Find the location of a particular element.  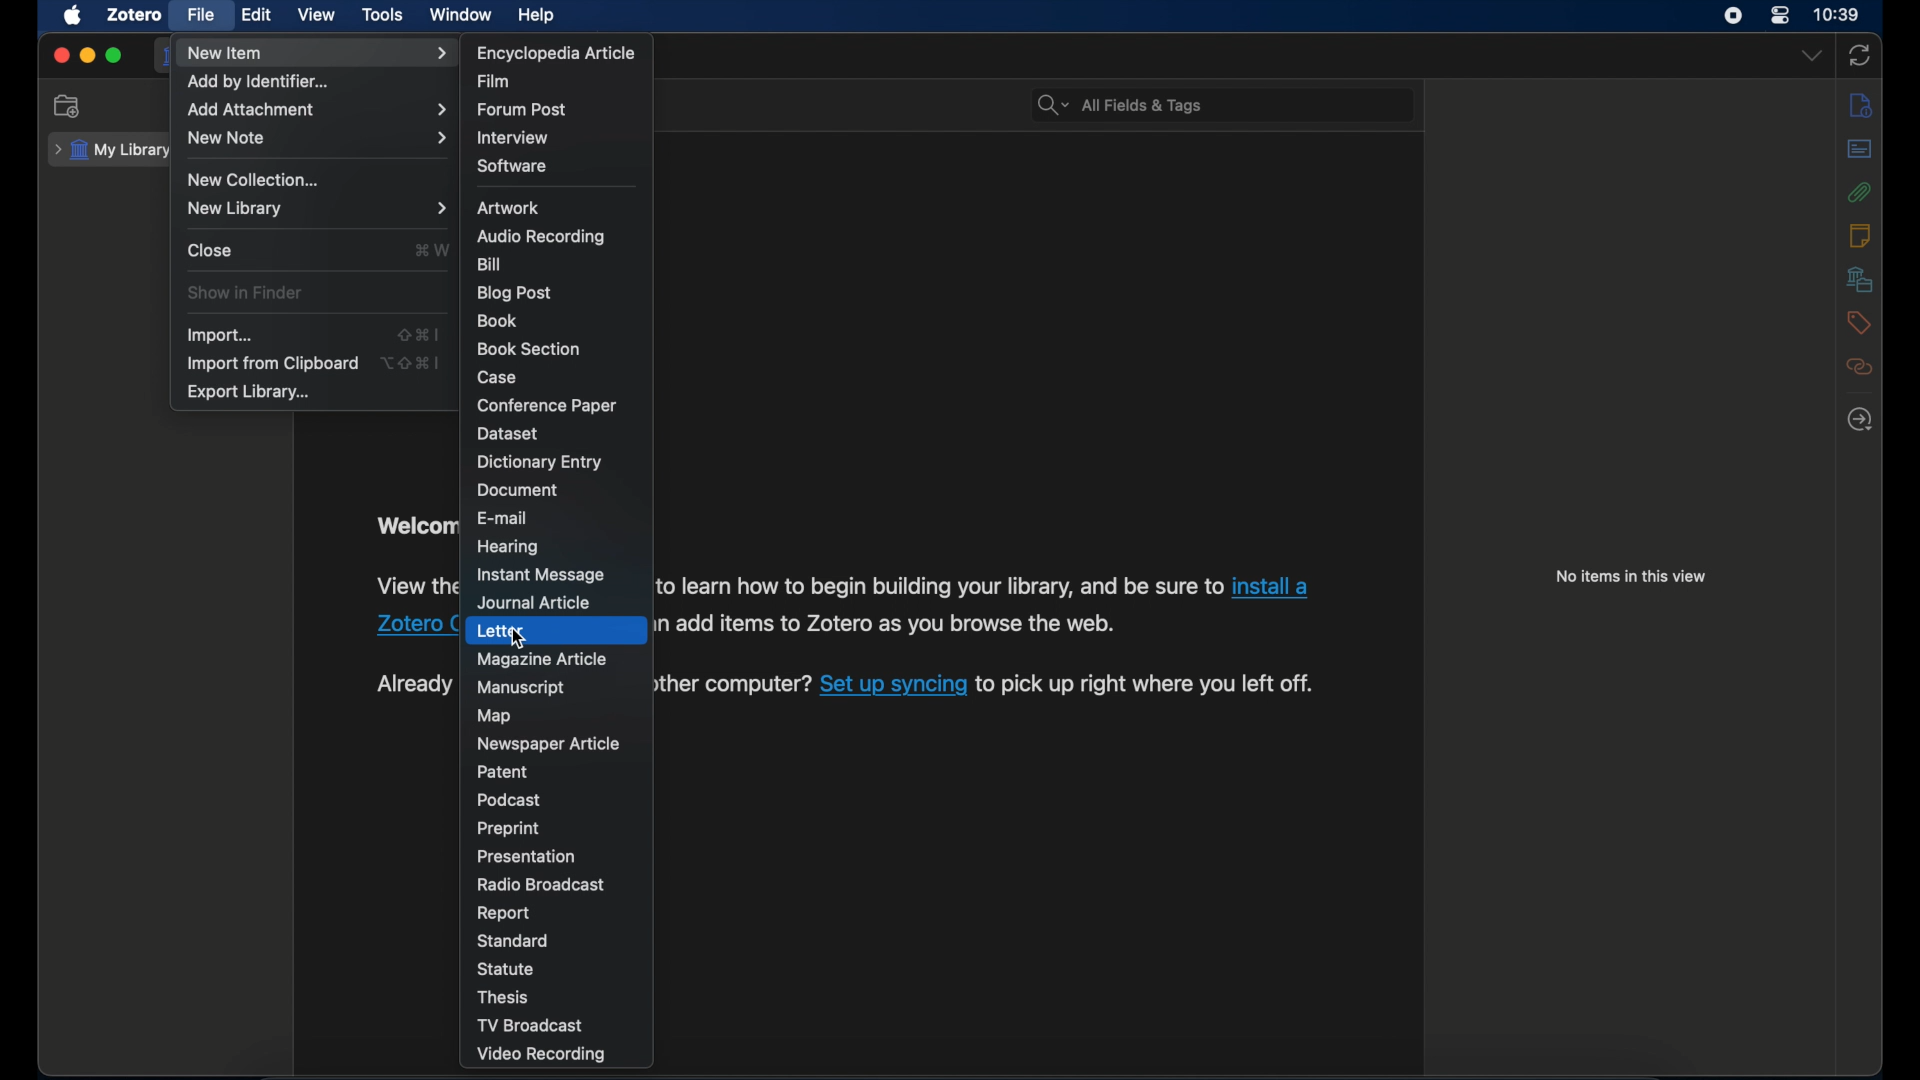

presentation is located at coordinates (530, 856).